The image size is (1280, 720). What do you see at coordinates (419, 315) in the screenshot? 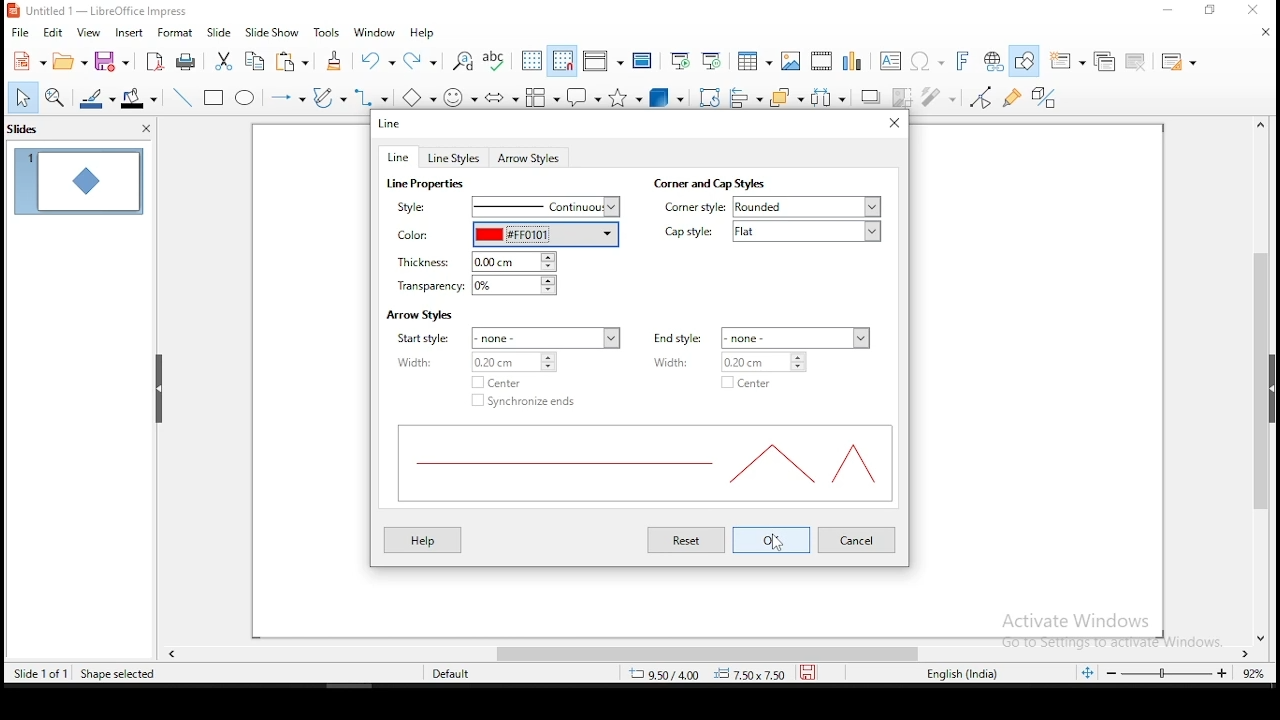
I see `arrow styles` at bounding box center [419, 315].